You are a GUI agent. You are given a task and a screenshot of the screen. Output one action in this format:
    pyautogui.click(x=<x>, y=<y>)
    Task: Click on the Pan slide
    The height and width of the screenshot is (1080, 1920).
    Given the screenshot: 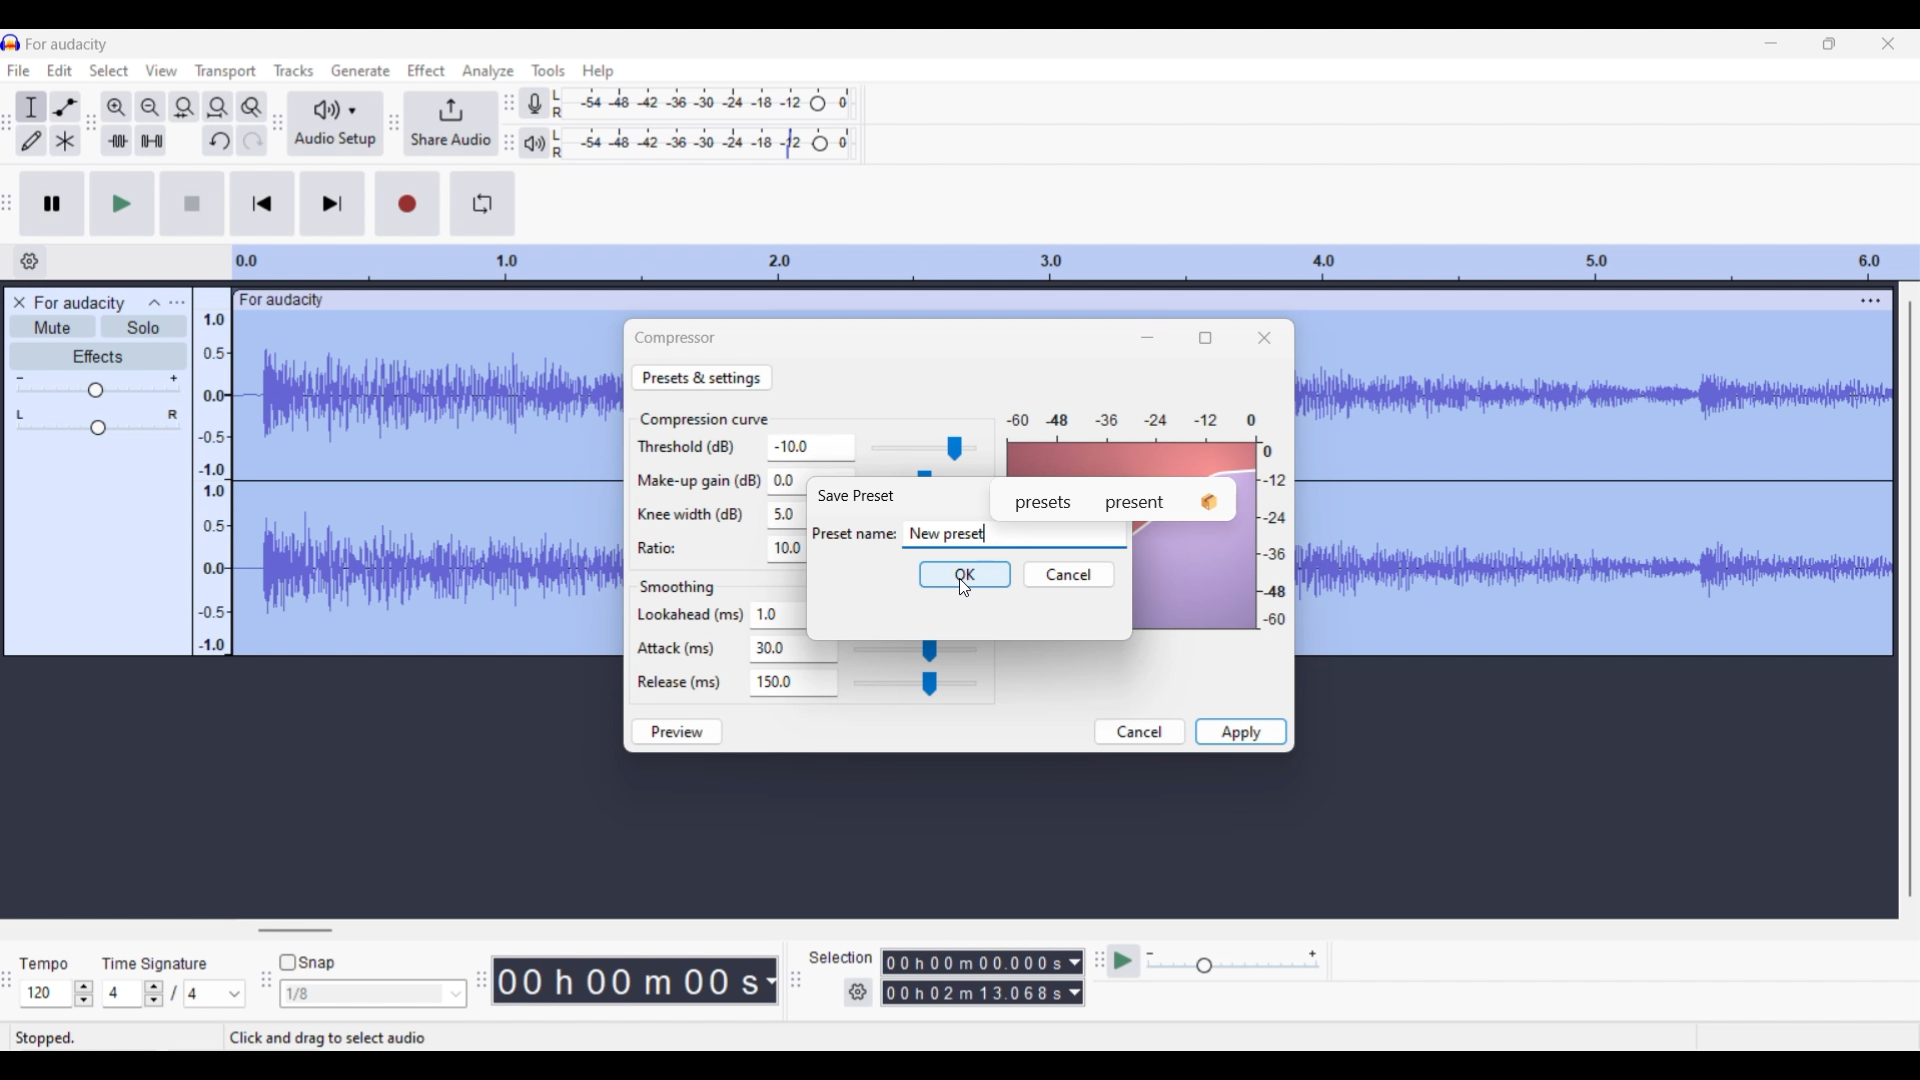 What is the action you would take?
    pyautogui.click(x=98, y=422)
    